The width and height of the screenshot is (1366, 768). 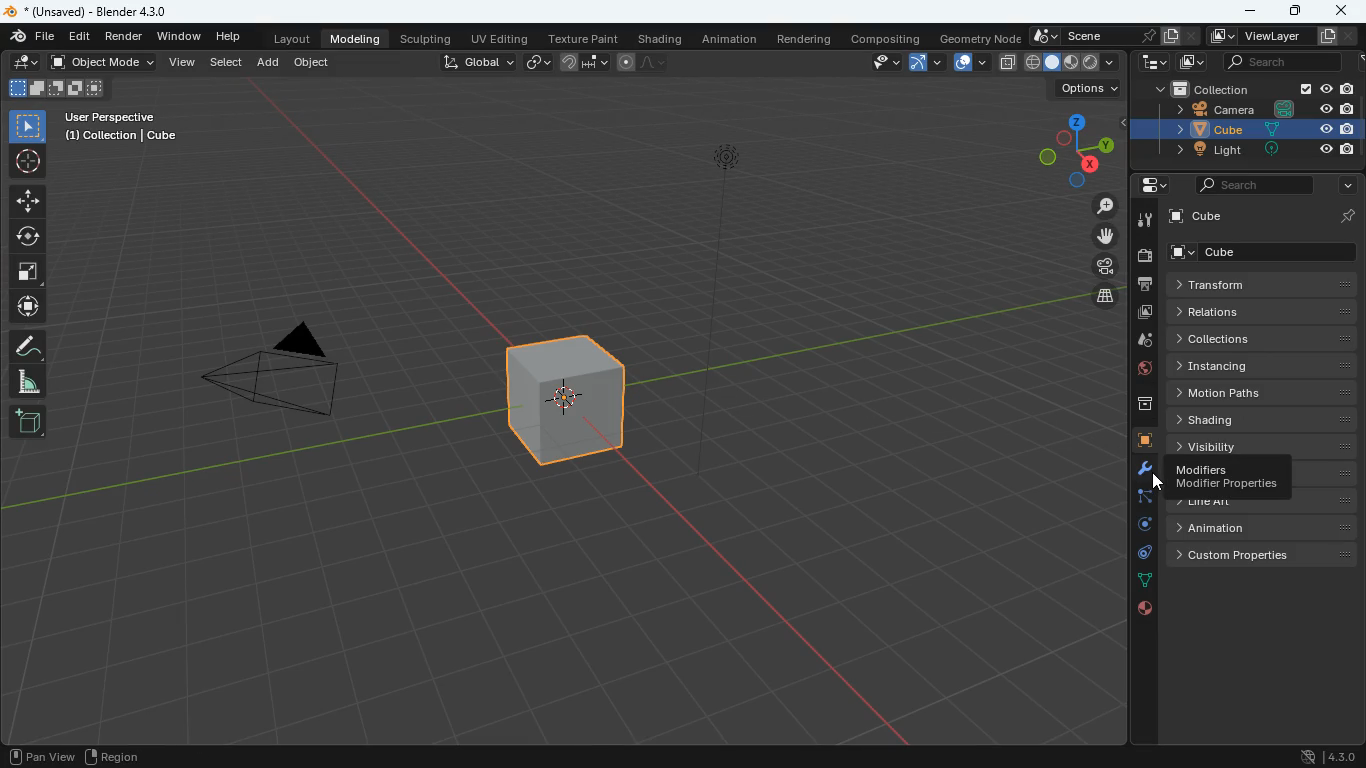 I want to click on instancing, so click(x=1264, y=366).